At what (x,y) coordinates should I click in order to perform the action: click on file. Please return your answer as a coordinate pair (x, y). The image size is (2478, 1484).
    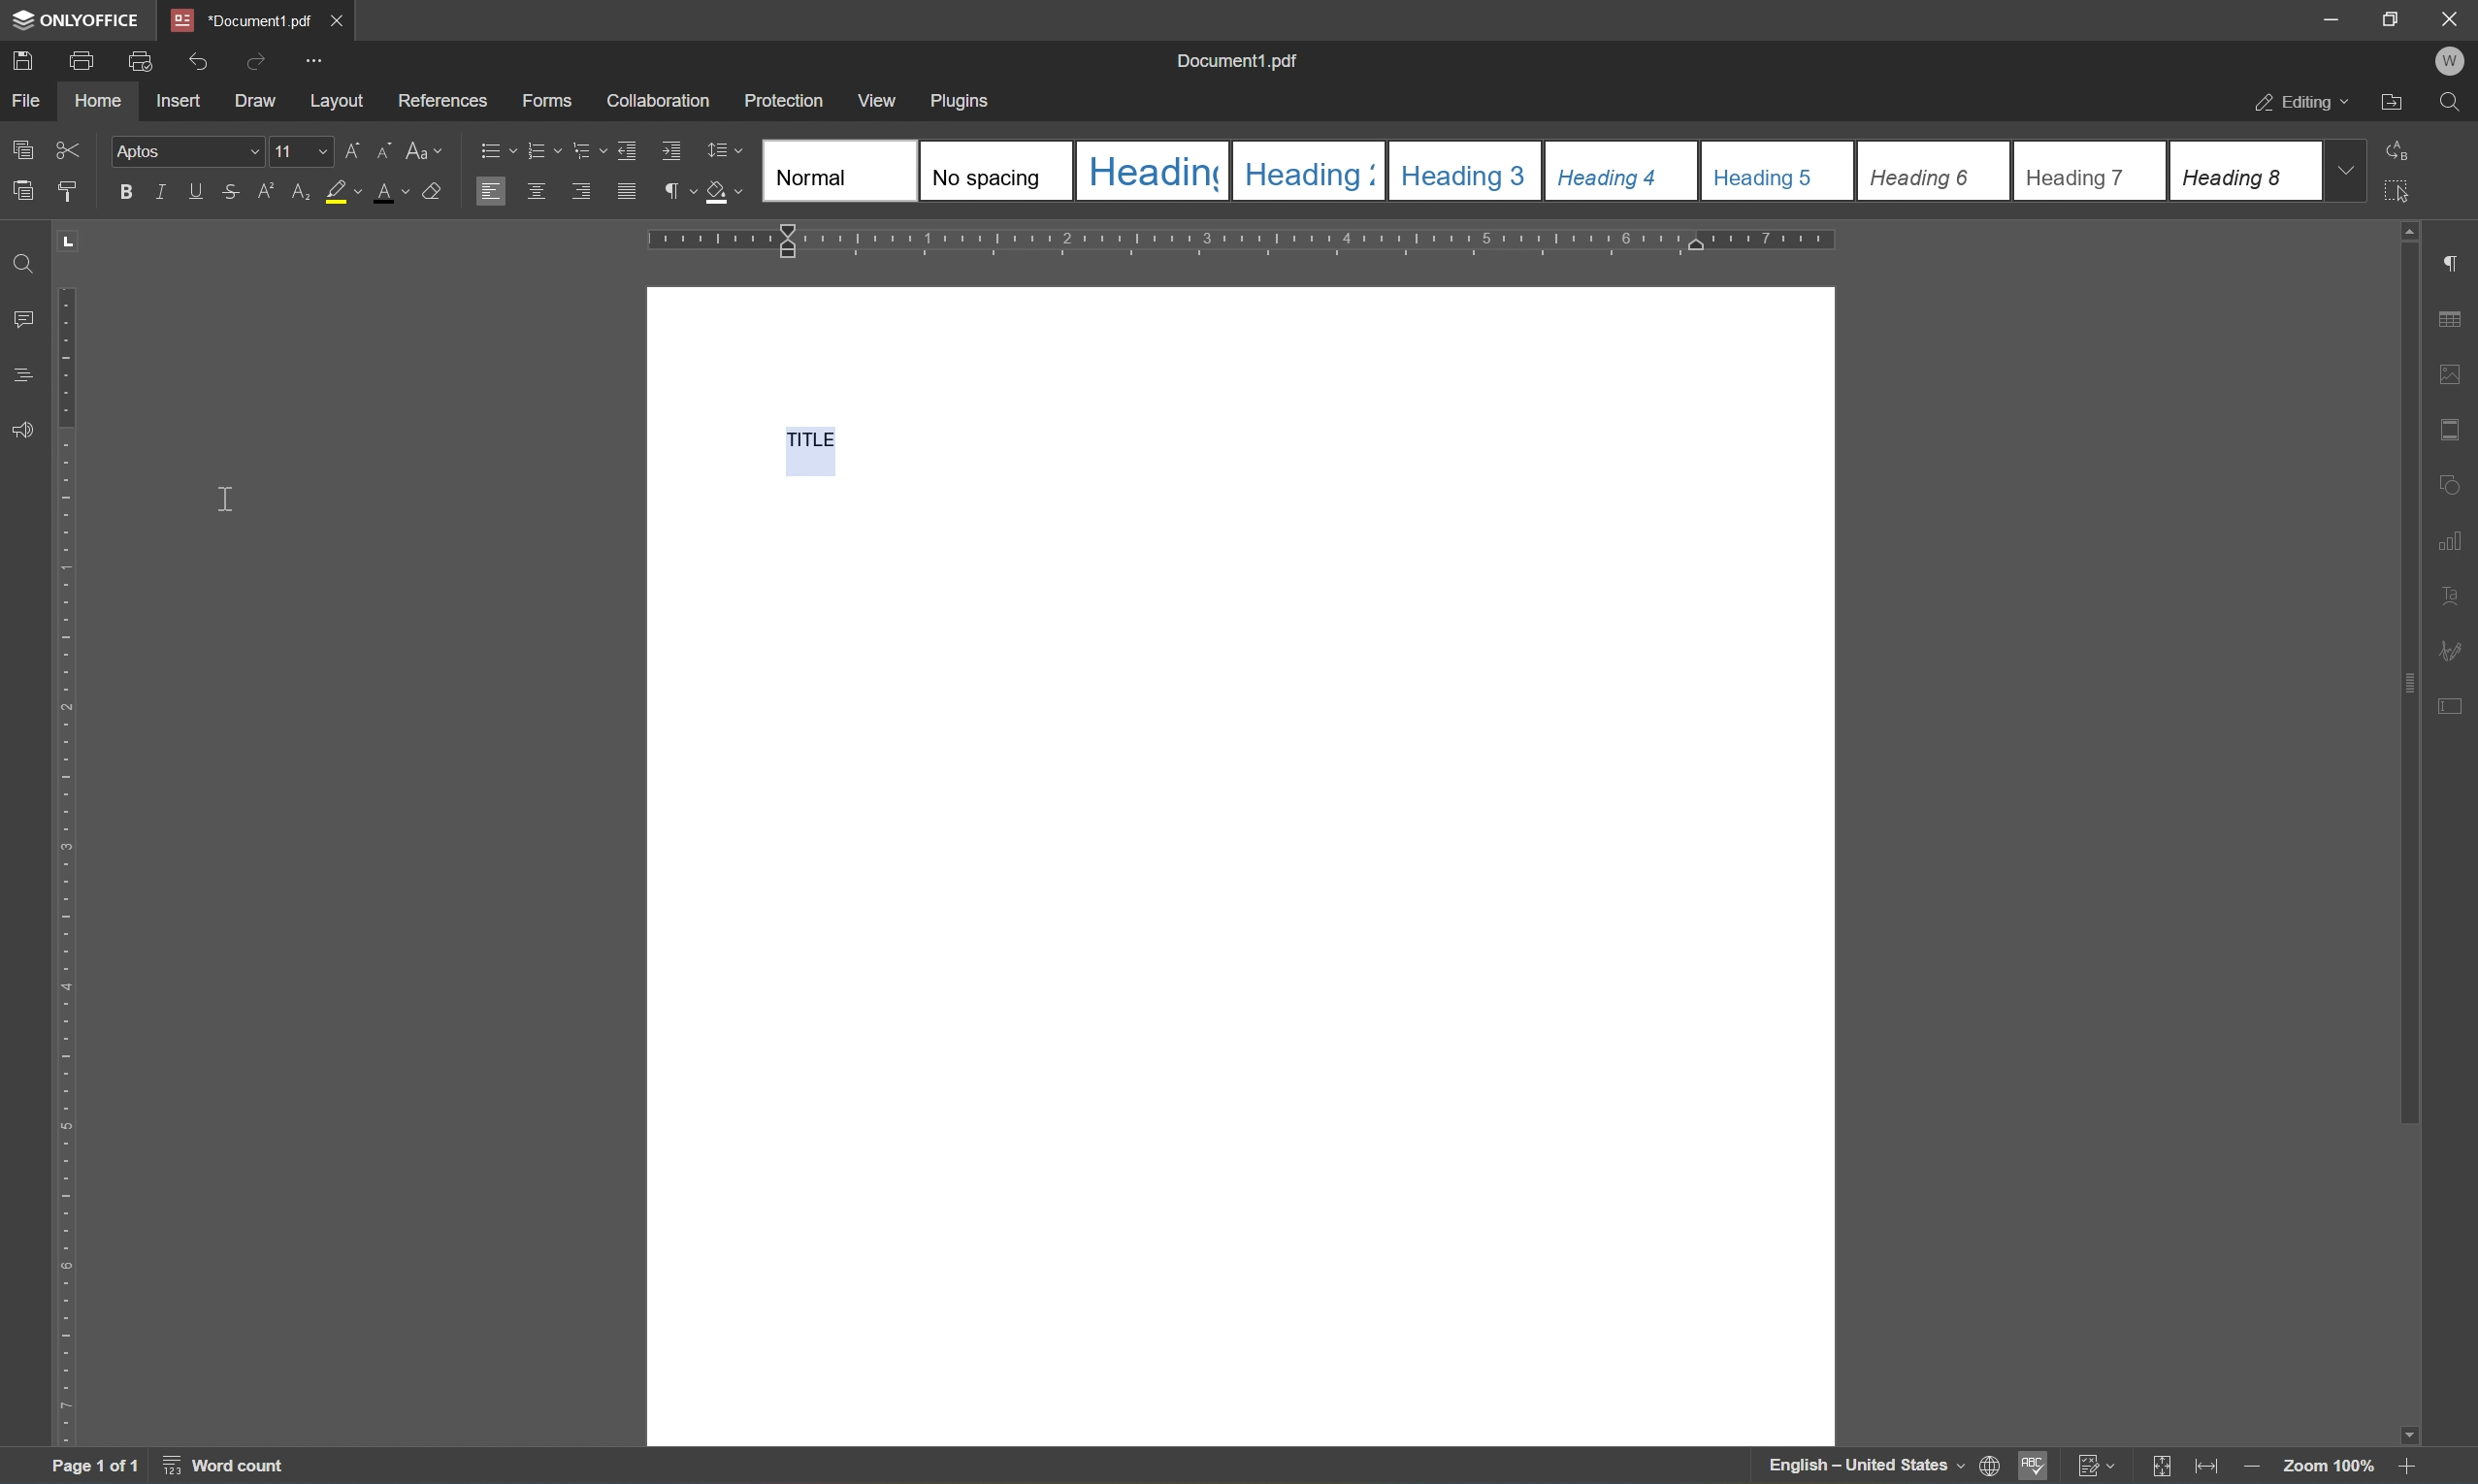
    Looking at the image, I should click on (27, 98).